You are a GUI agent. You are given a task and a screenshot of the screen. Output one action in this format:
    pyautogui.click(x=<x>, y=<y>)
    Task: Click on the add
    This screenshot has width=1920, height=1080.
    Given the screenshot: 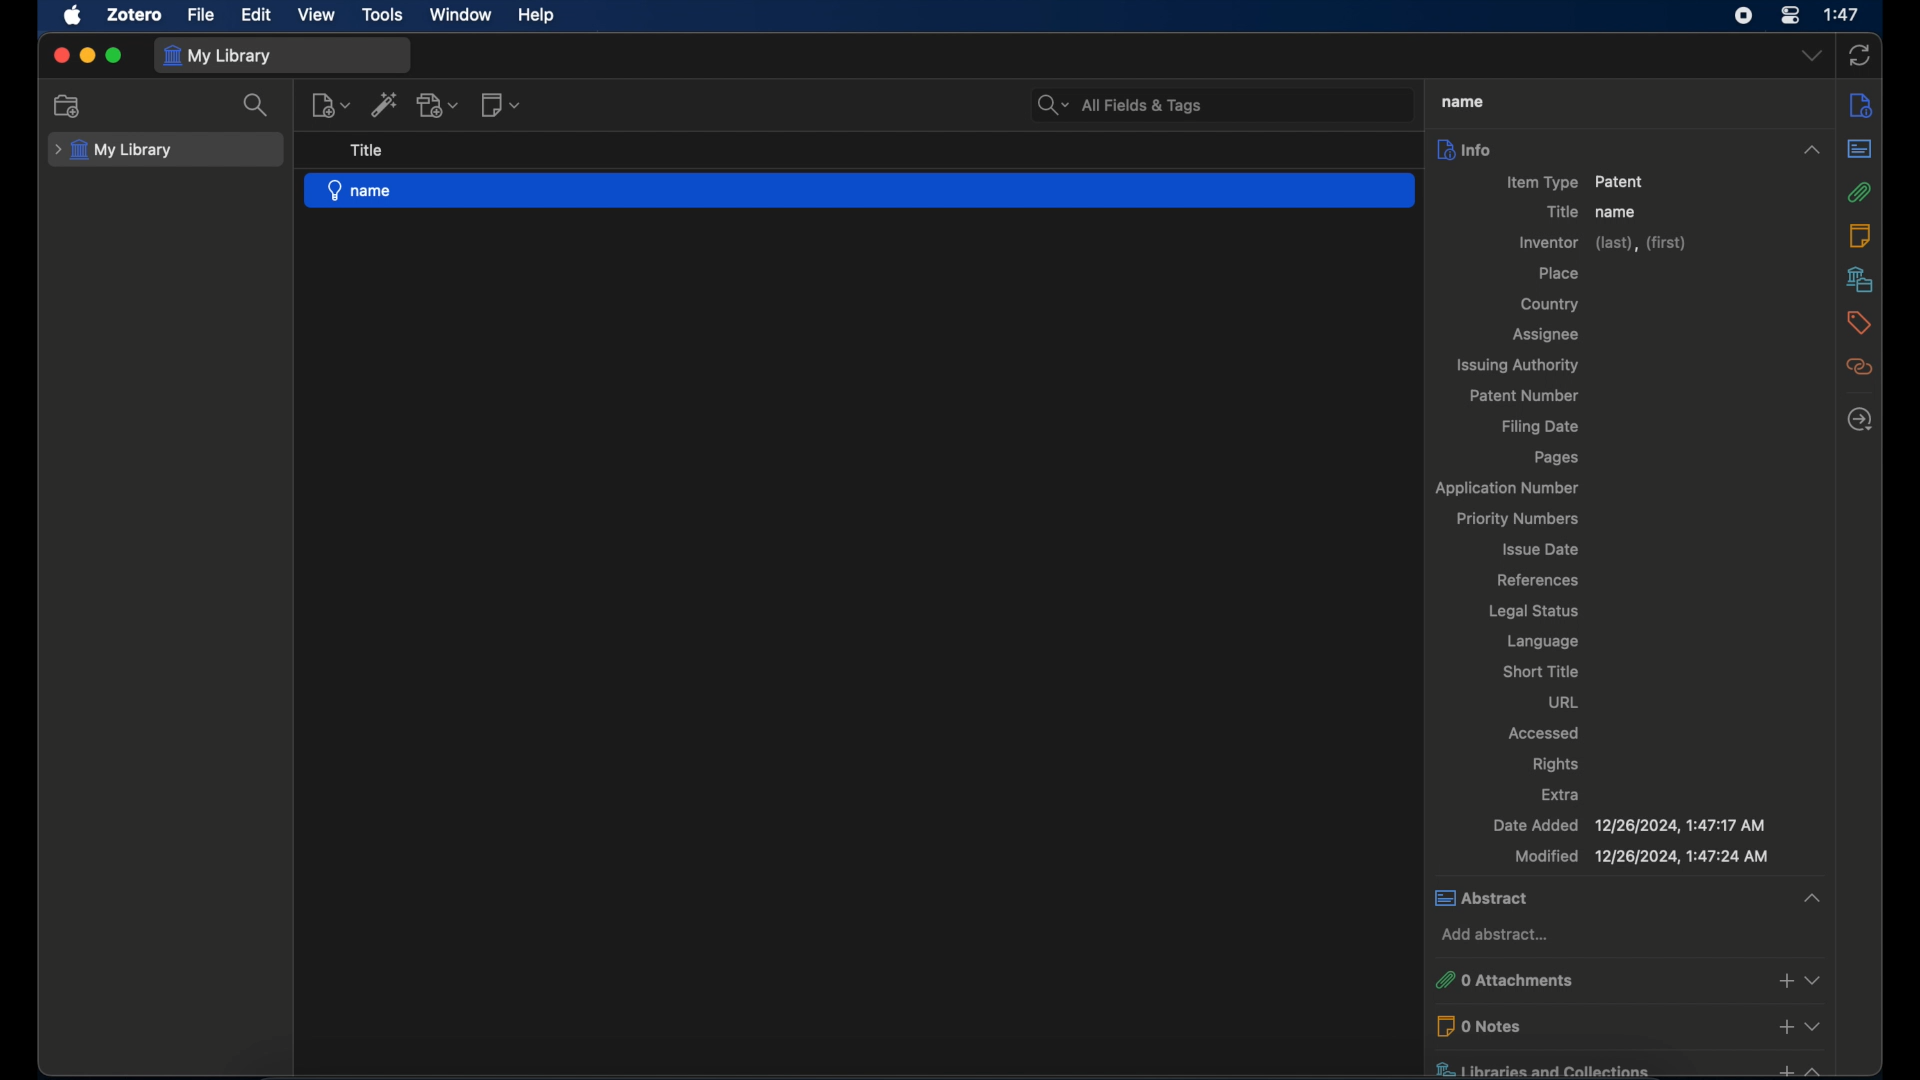 What is the action you would take?
    pyautogui.click(x=1785, y=977)
    